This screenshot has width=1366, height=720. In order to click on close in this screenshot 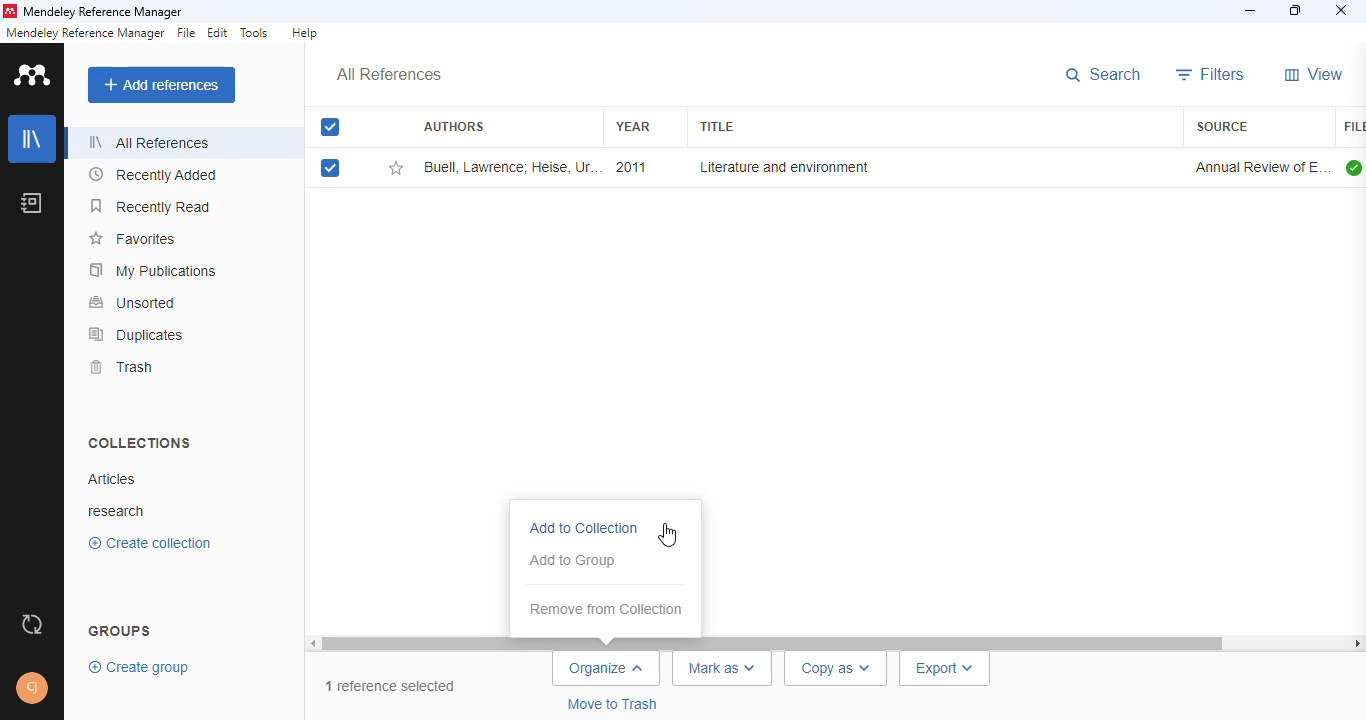, I will do `click(1342, 10)`.